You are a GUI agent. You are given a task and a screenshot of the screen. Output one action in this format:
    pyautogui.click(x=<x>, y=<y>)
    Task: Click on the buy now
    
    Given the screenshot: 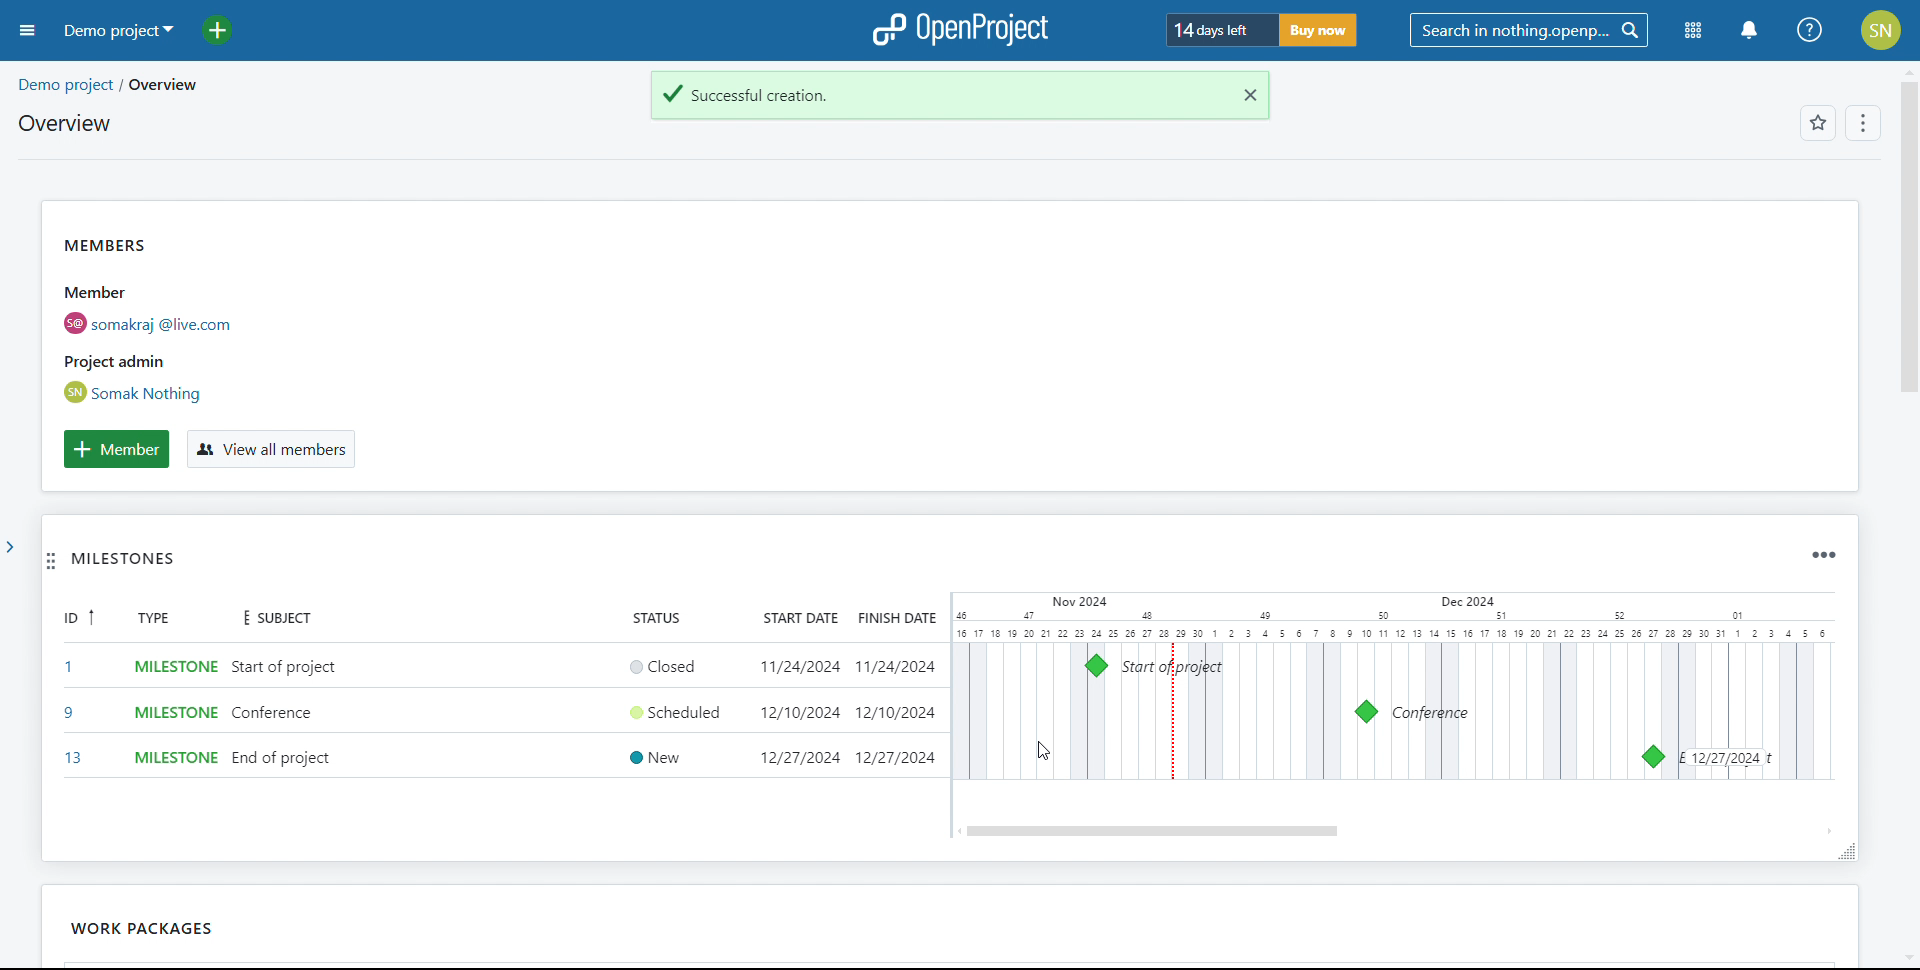 What is the action you would take?
    pyautogui.click(x=1316, y=30)
    